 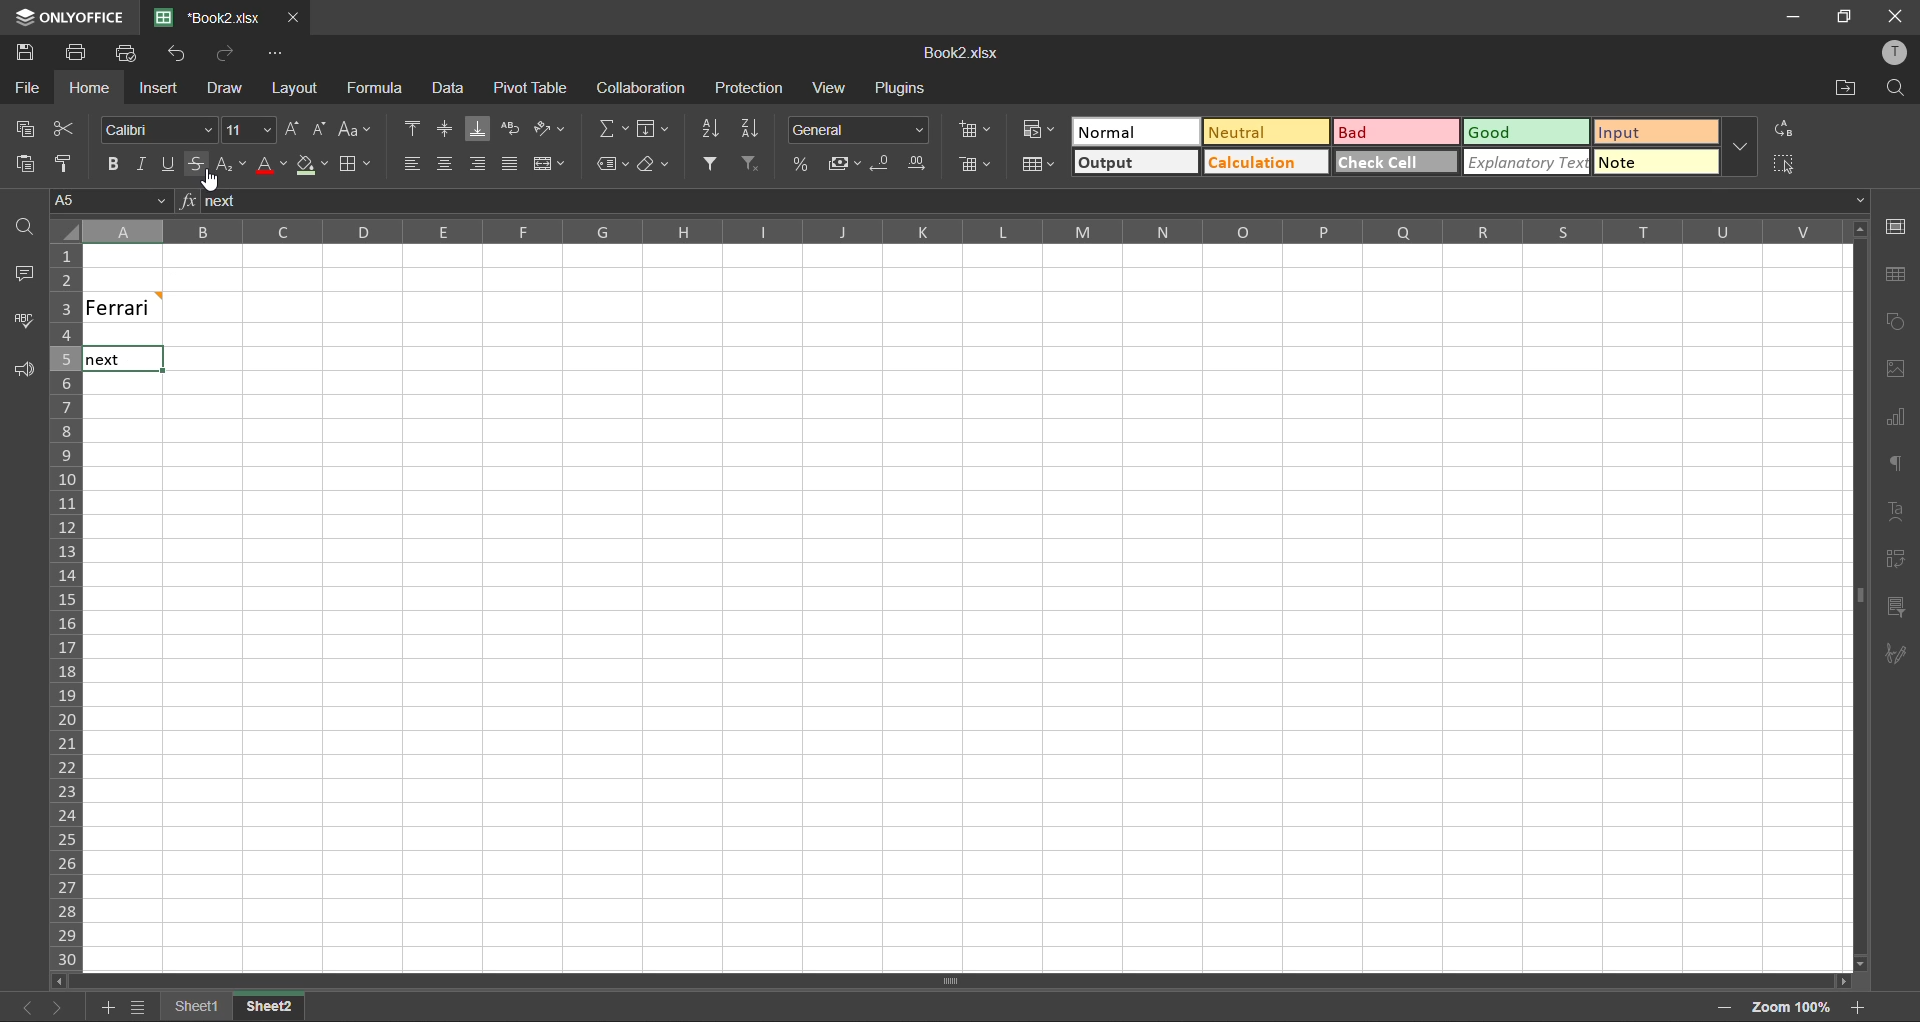 I want to click on paste, so click(x=27, y=164).